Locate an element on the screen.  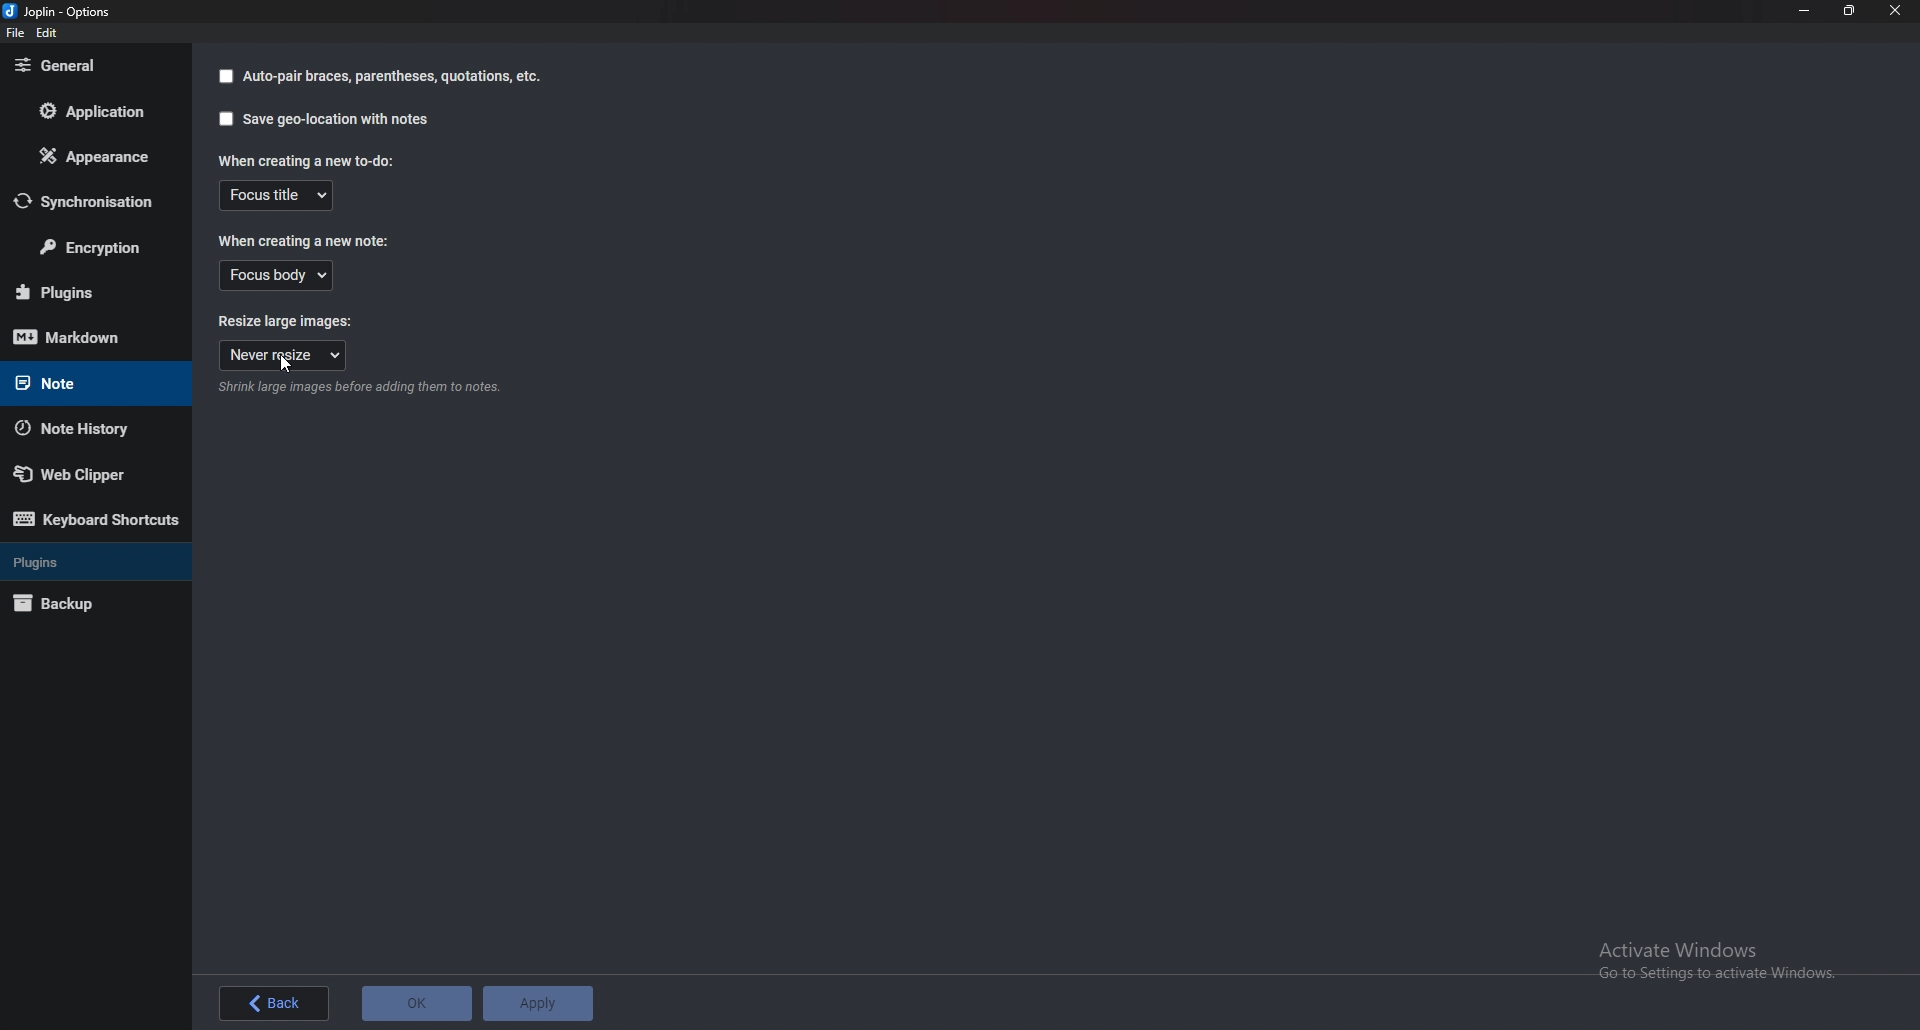
Close is located at coordinates (1895, 11).